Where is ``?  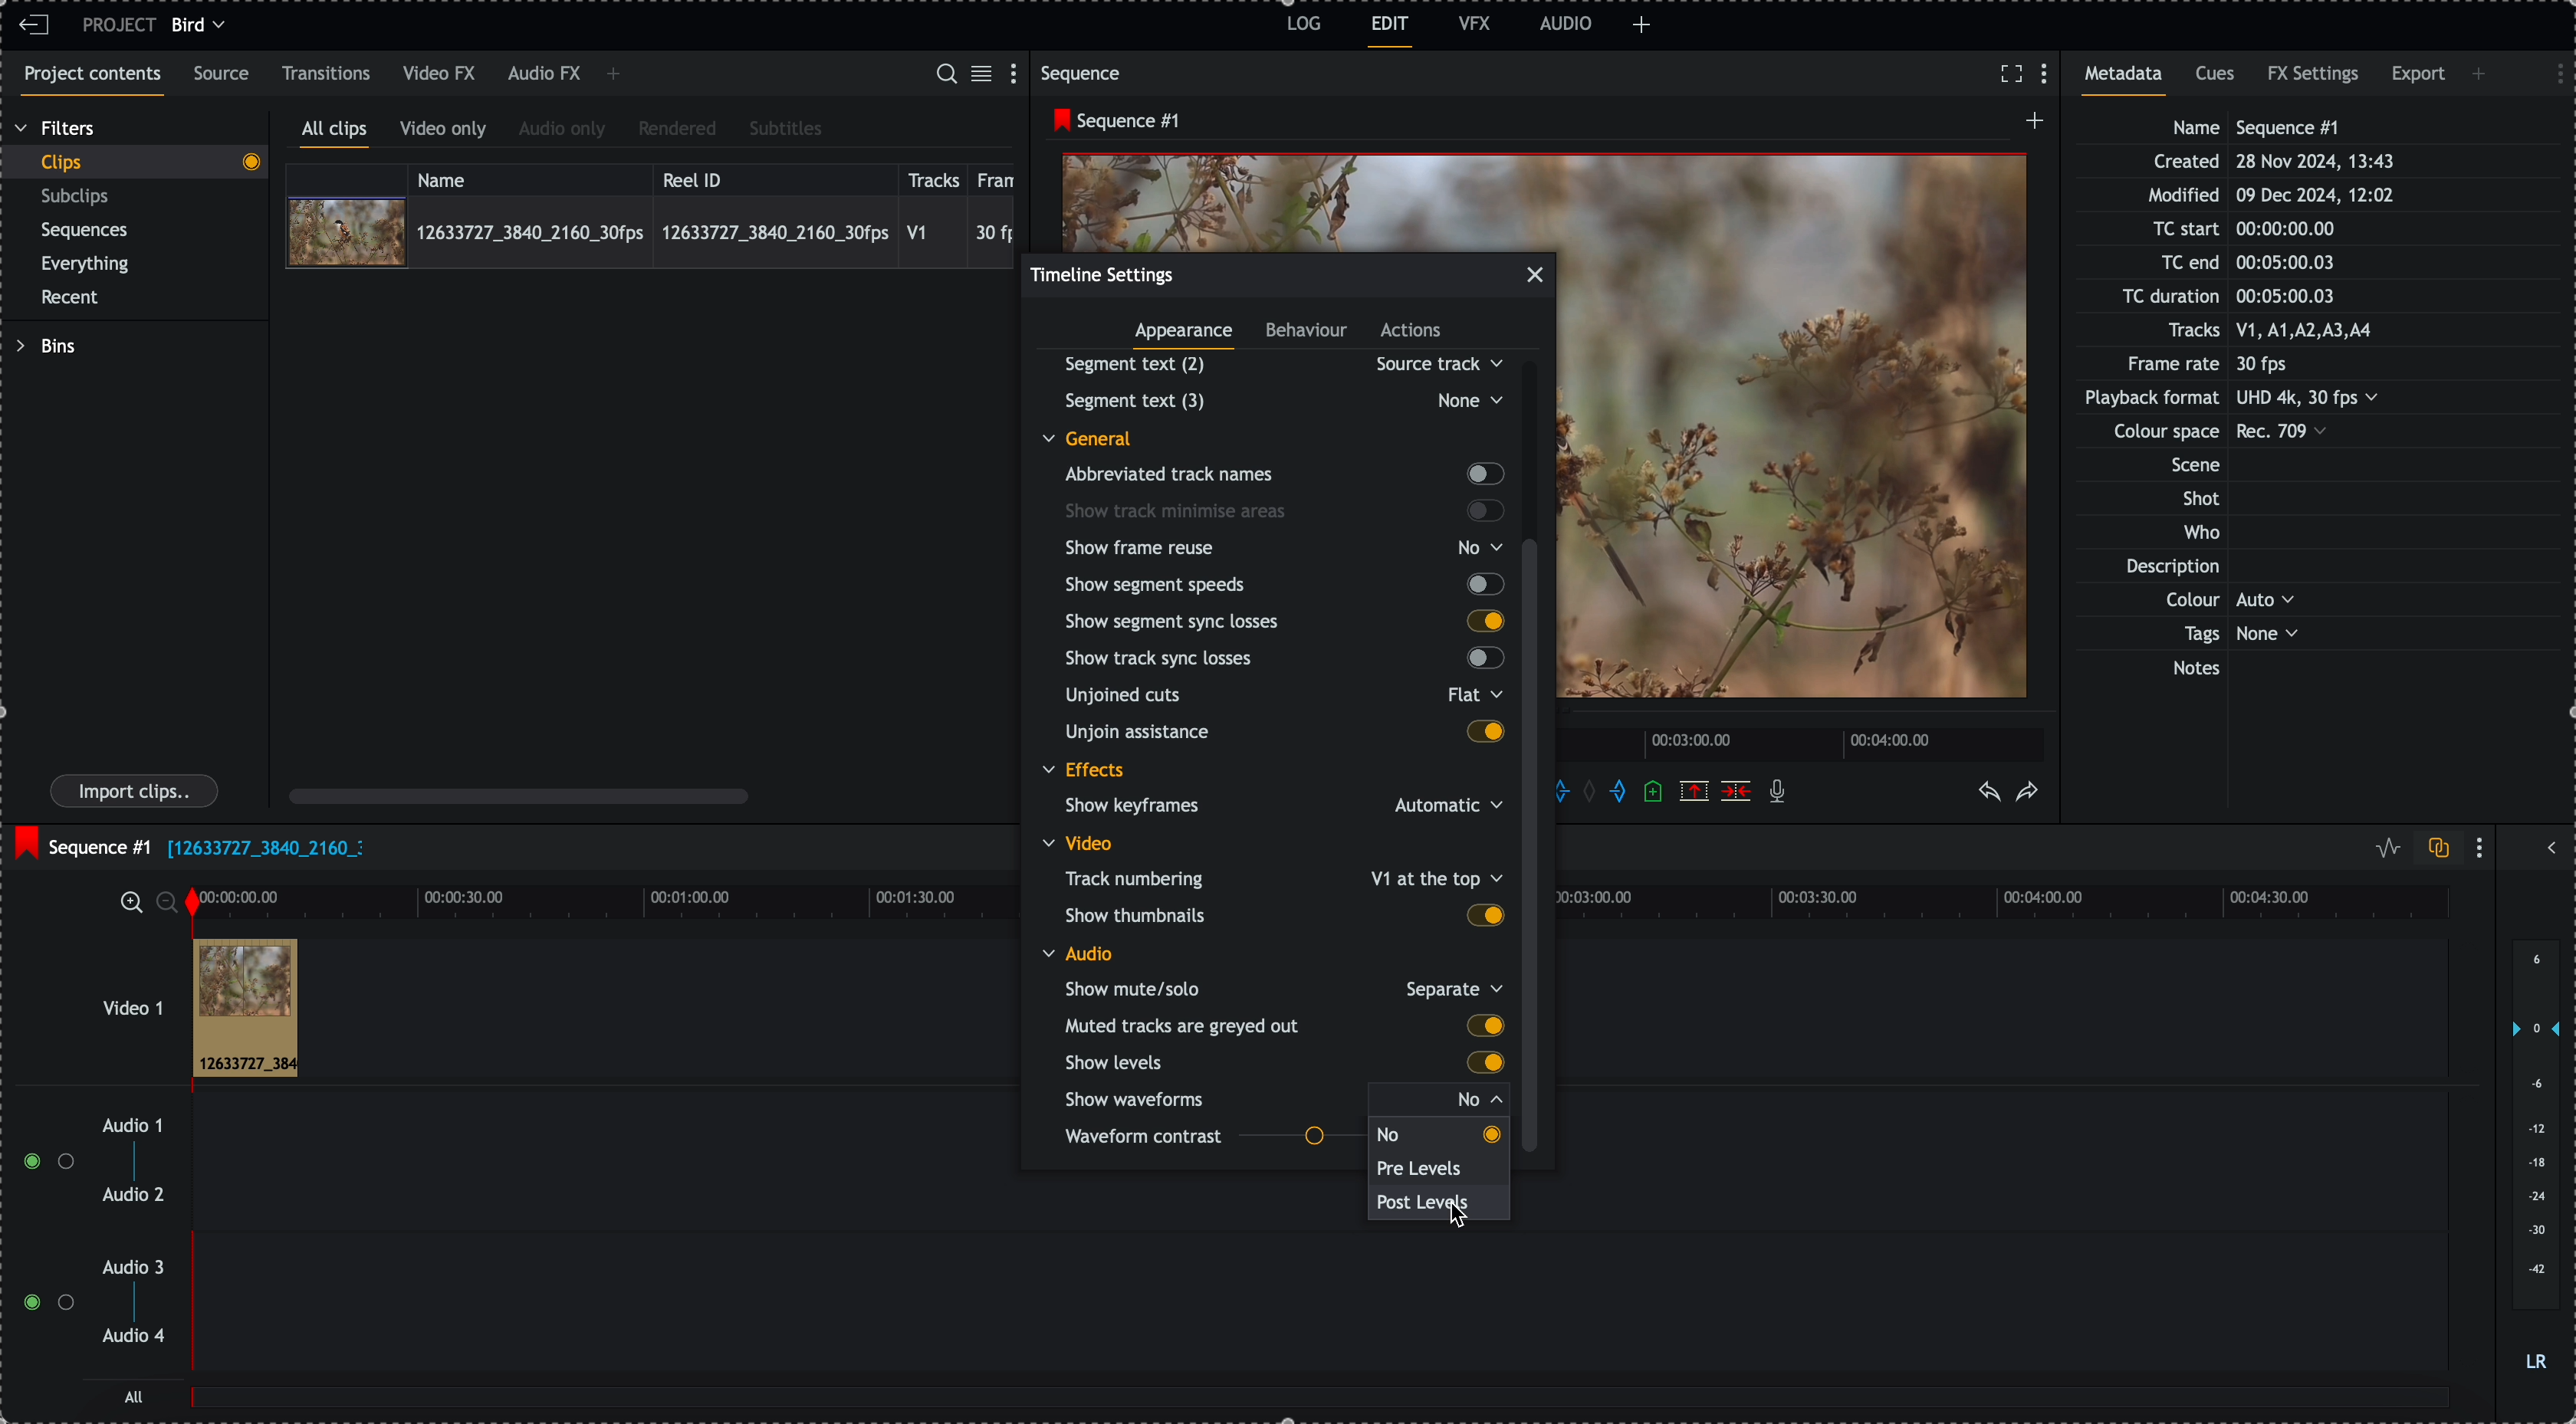  is located at coordinates (82, 266).